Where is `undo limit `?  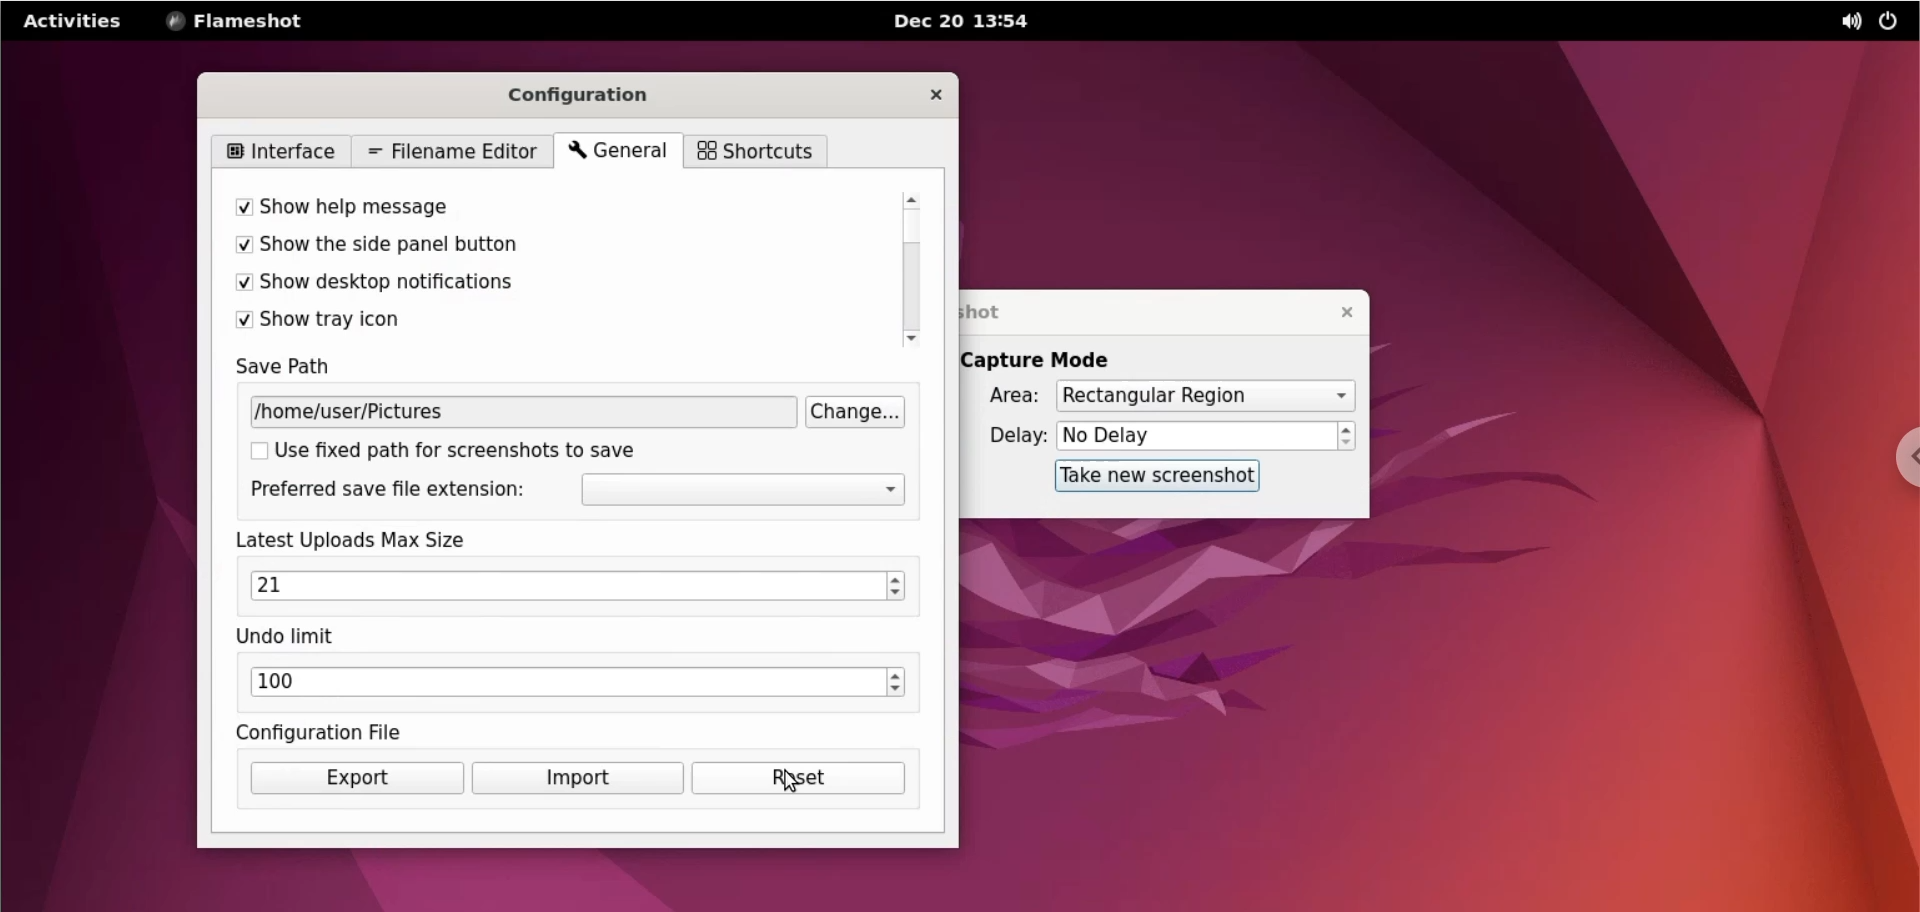 undo limit  is located at coordinates (301, 637).